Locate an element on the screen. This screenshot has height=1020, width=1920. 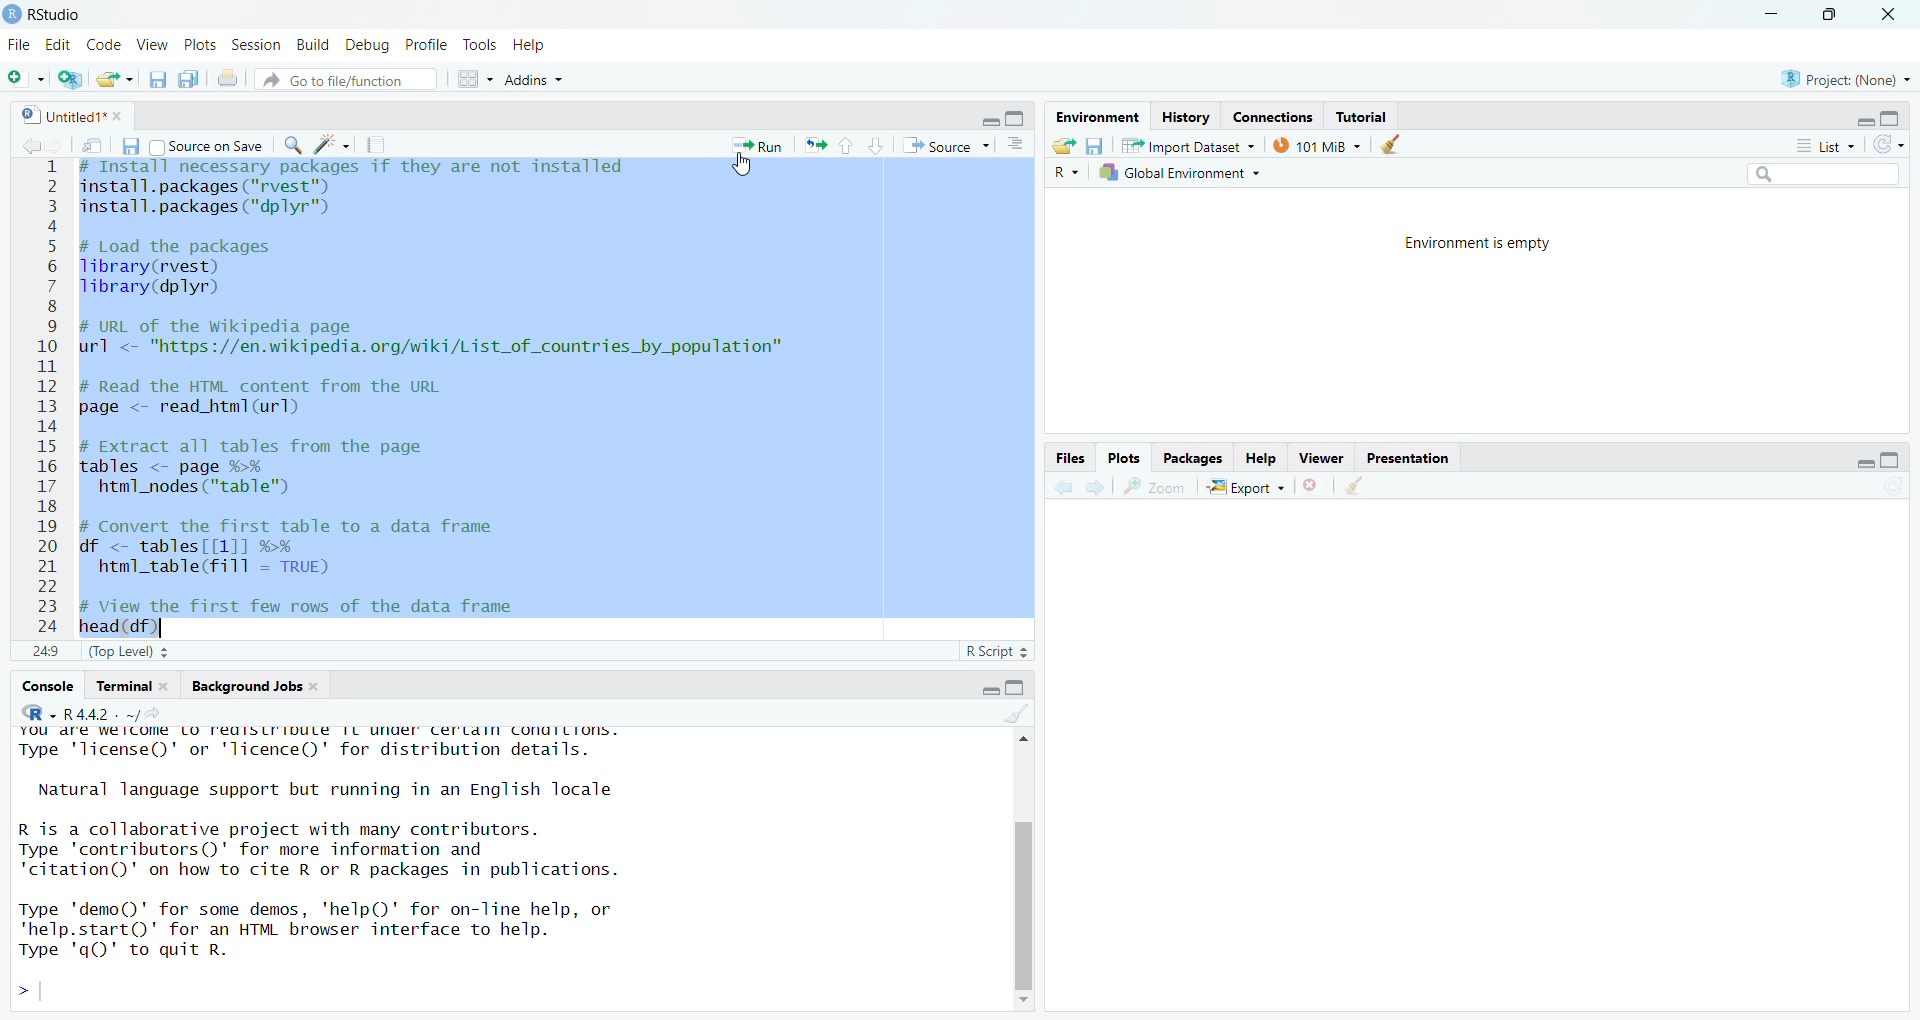
101 MiB is located at coordinates (1314, 144).